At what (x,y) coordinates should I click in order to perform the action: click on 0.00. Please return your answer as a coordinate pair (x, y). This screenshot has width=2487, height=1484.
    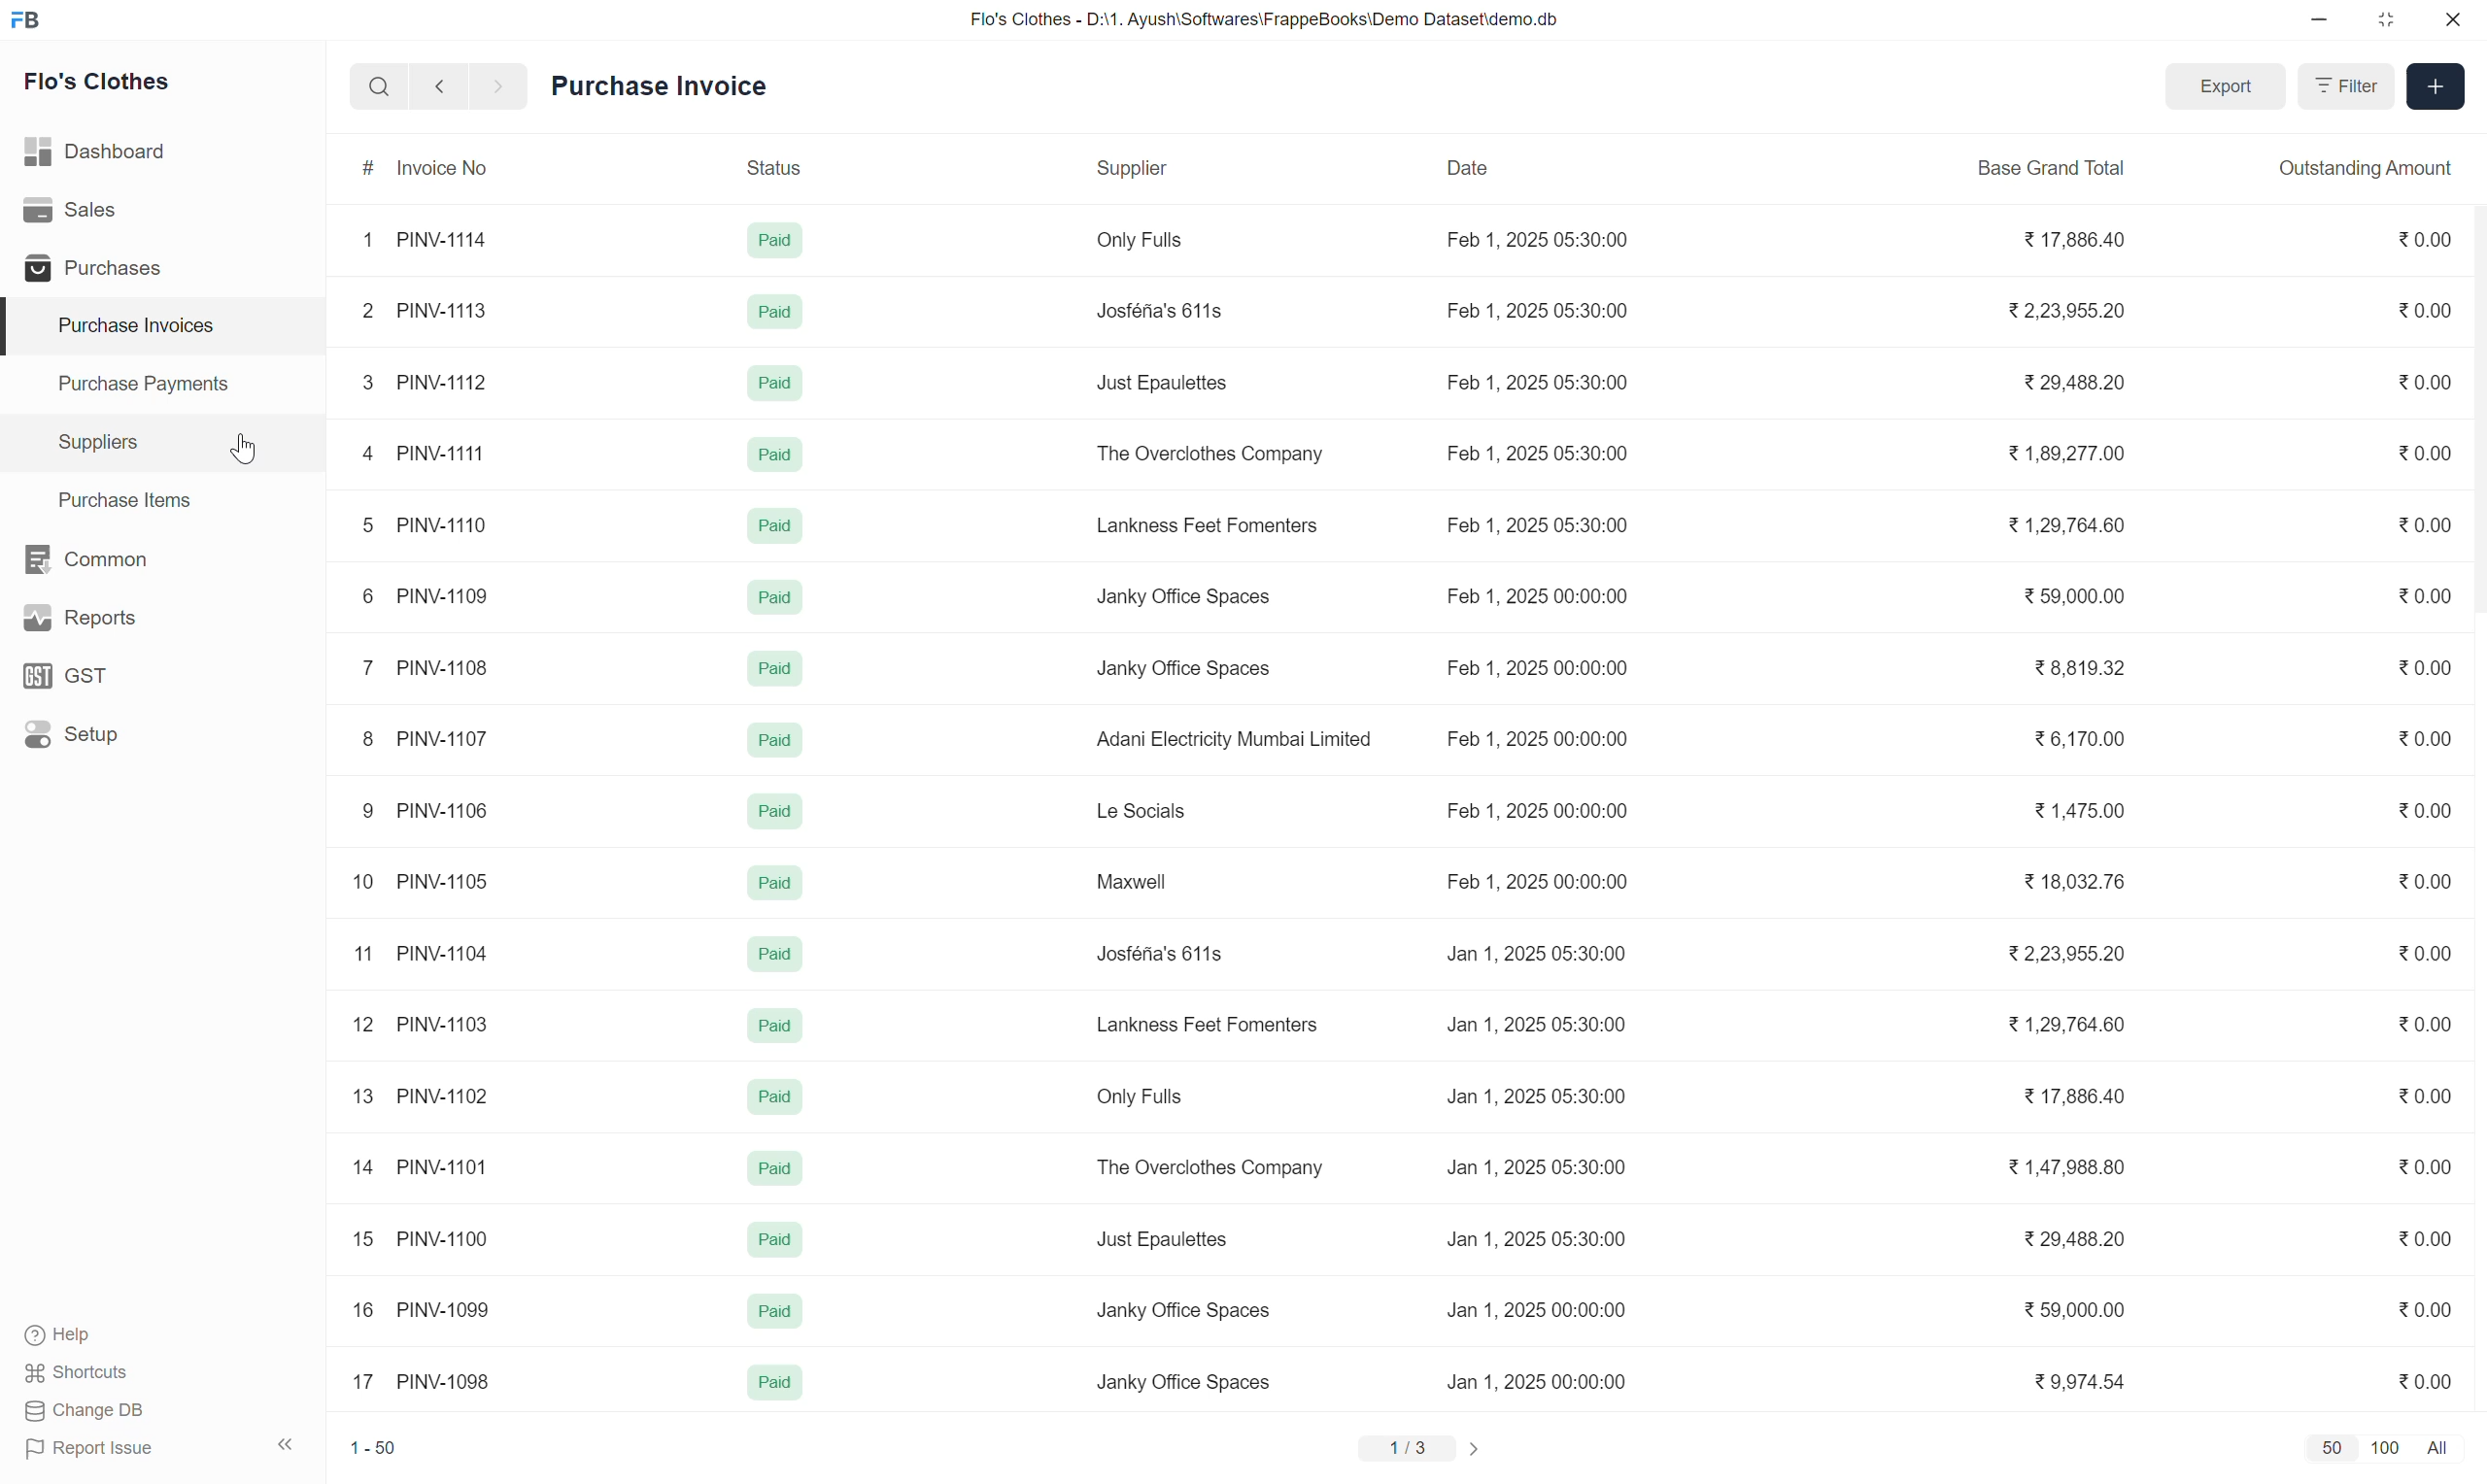
    Looking at the image, I should click on (2422, 1379).